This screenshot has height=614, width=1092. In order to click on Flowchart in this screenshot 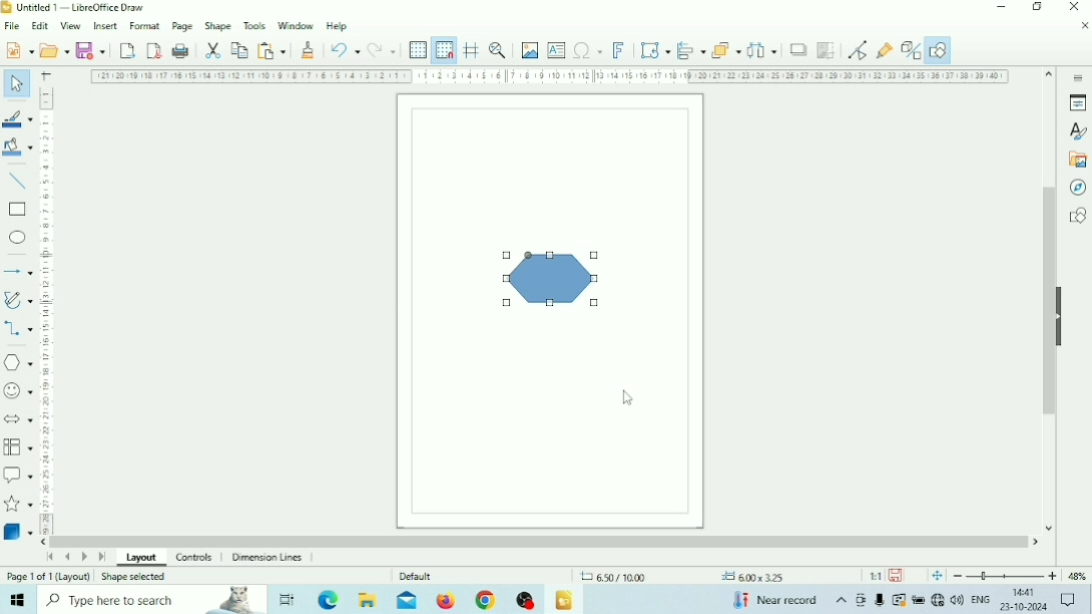, I will do `click(18, 447)`.